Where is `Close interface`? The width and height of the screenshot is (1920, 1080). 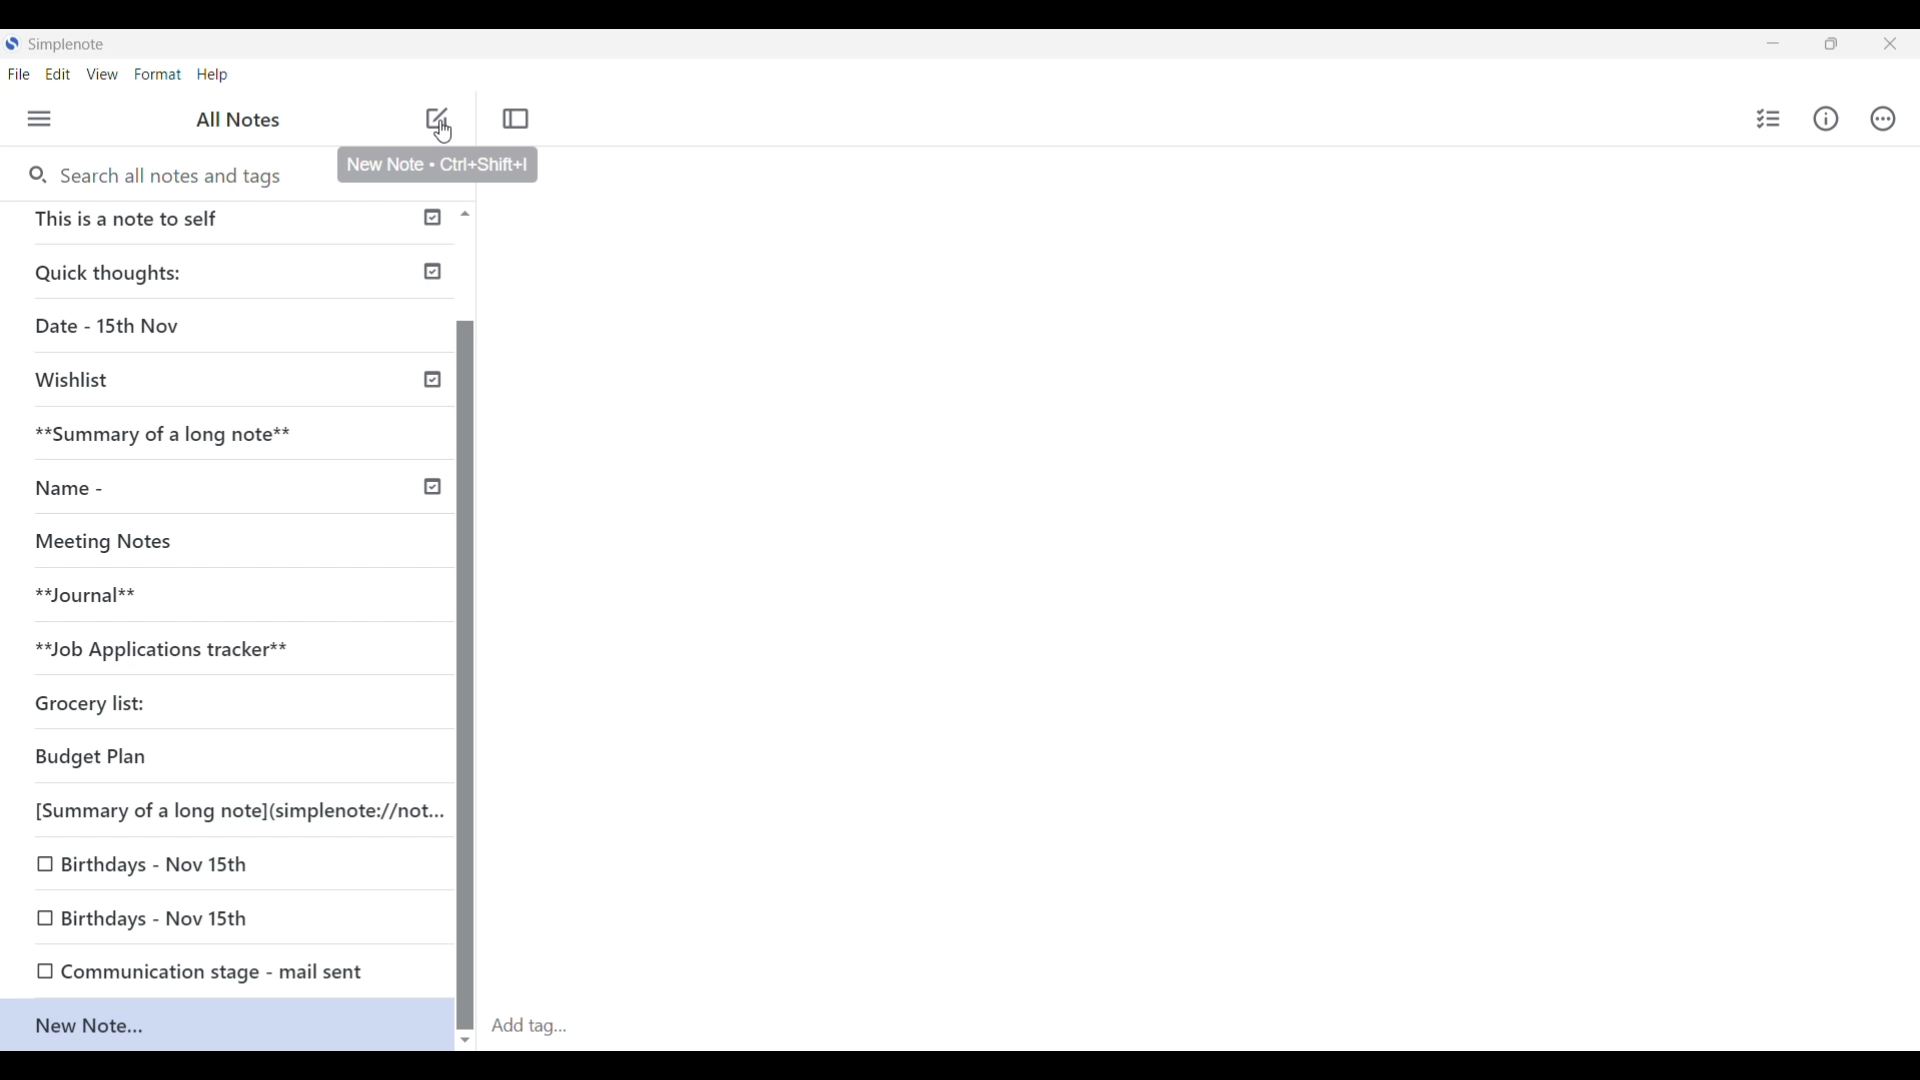
Close interface is located at coordinates (1890, 43).